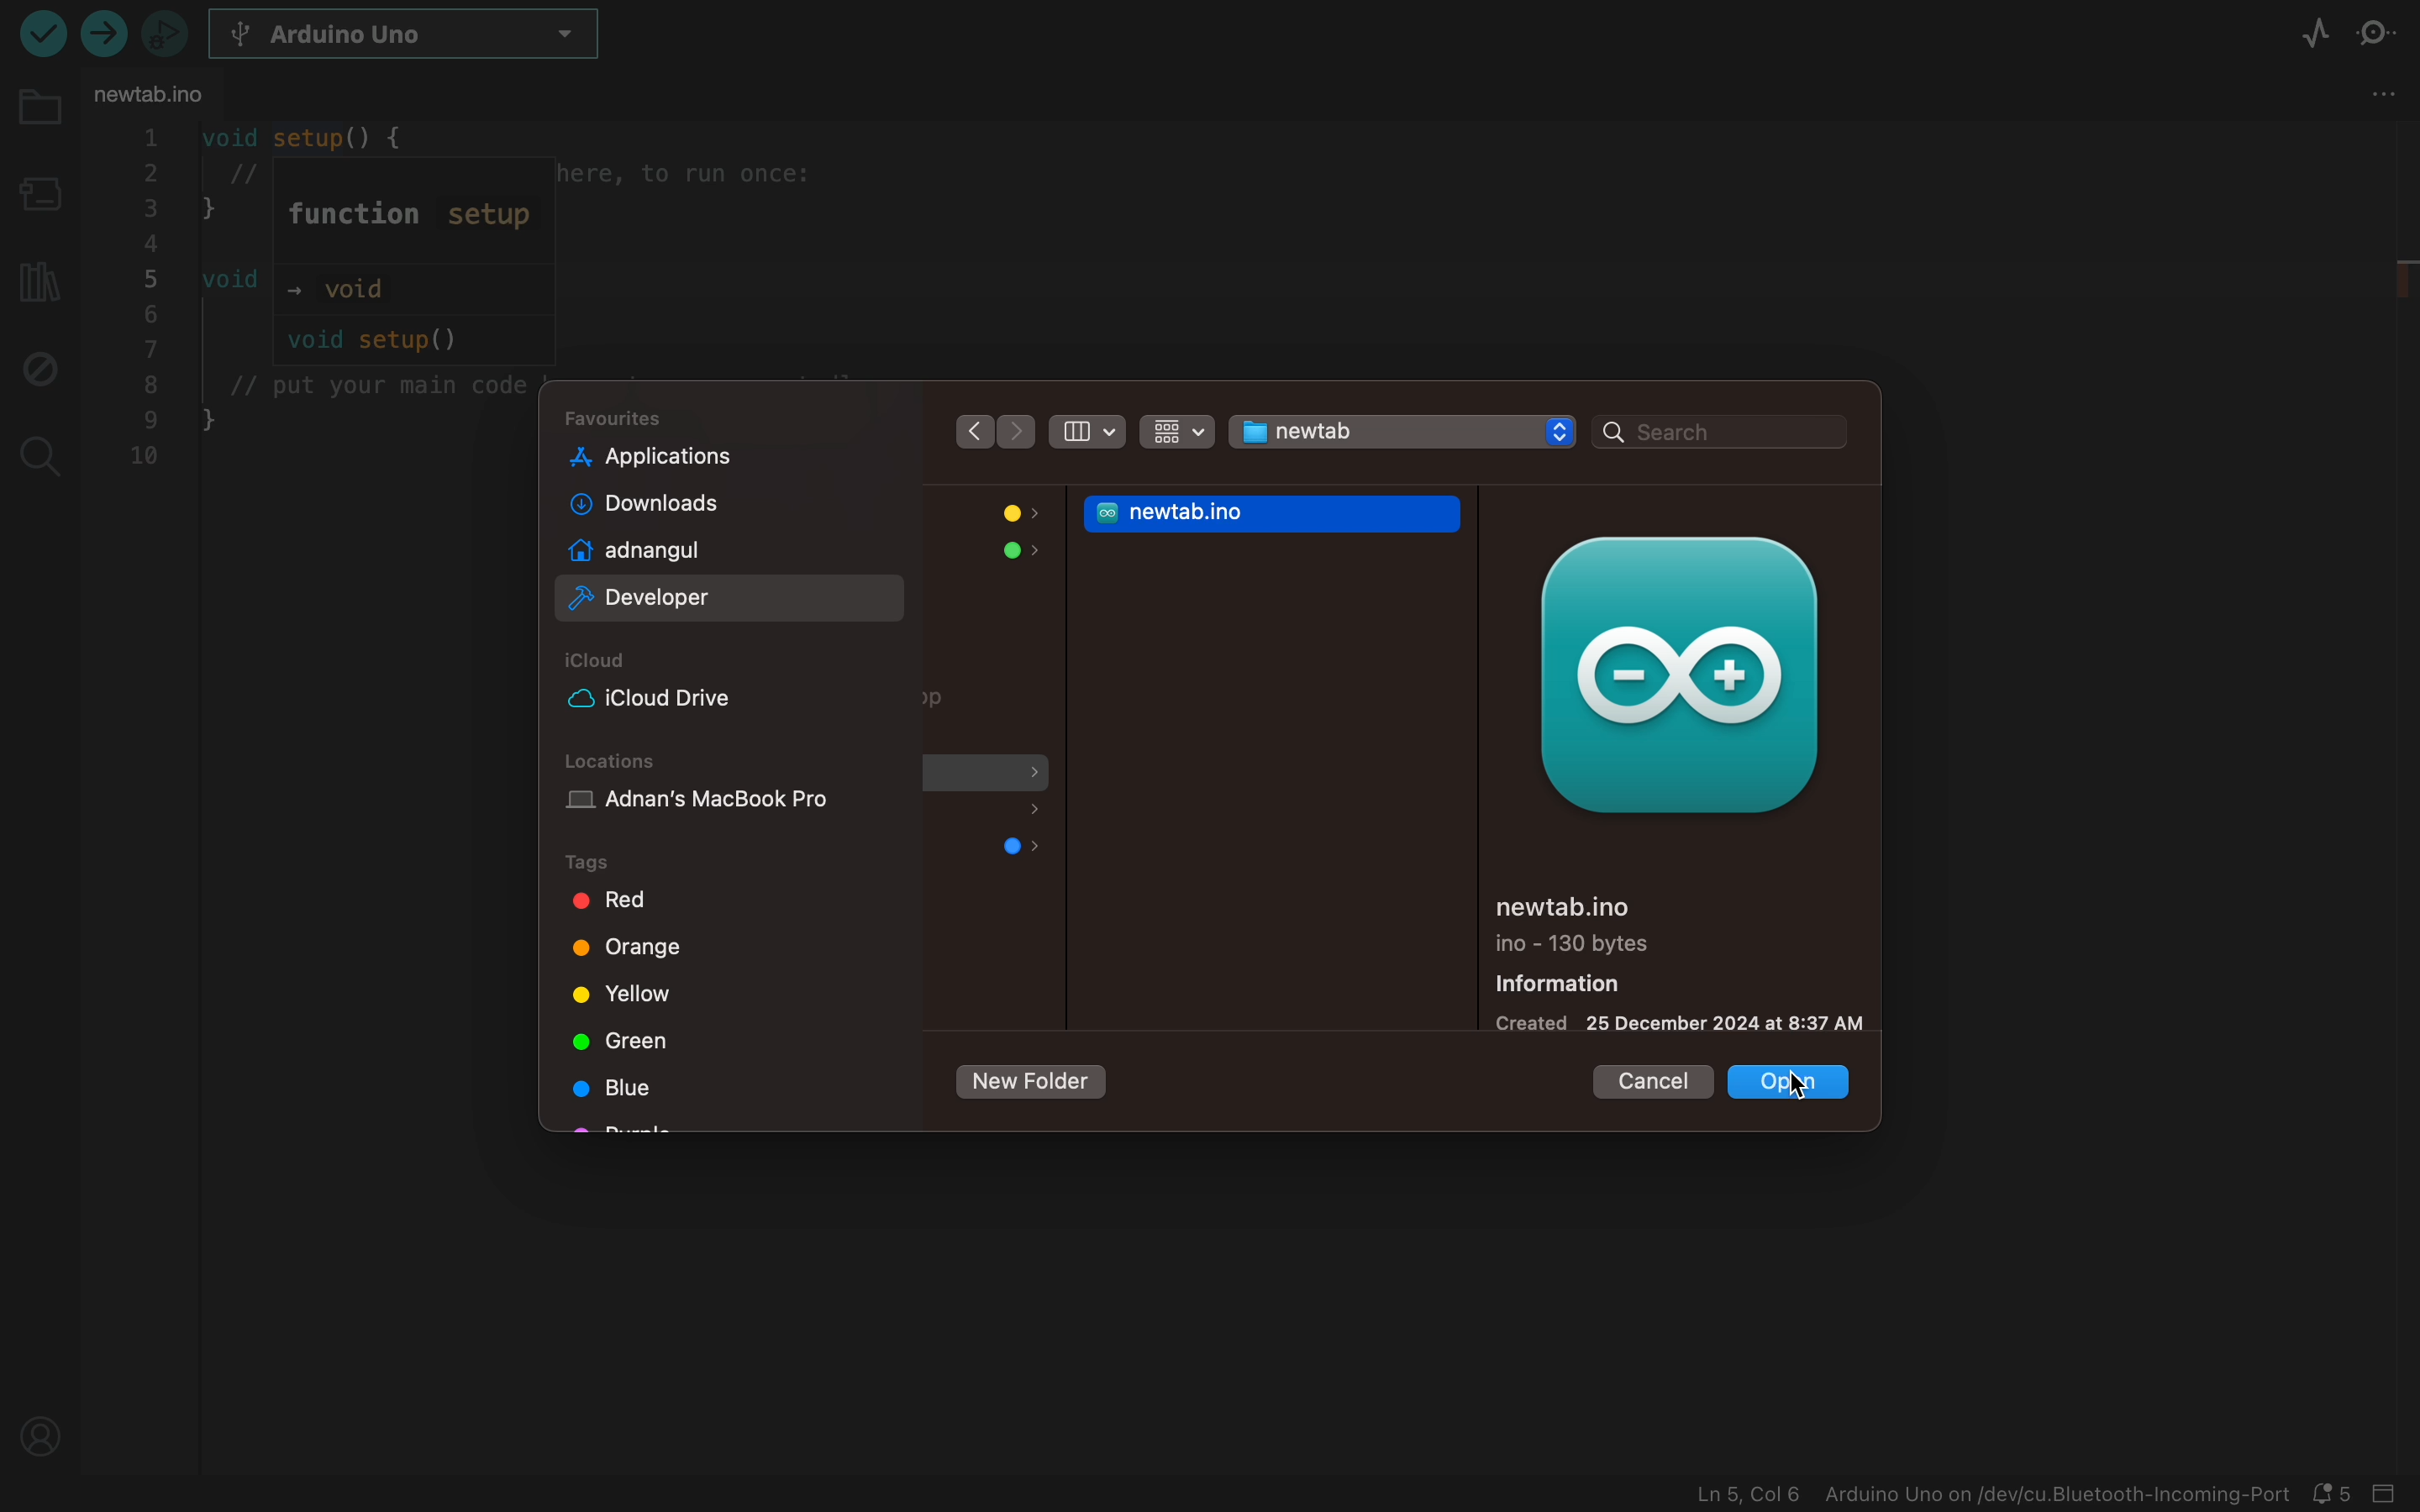  What do you see at coordinates (621, 418) in the screenshot?
I see `favourites` at bounding box center [621, 418].